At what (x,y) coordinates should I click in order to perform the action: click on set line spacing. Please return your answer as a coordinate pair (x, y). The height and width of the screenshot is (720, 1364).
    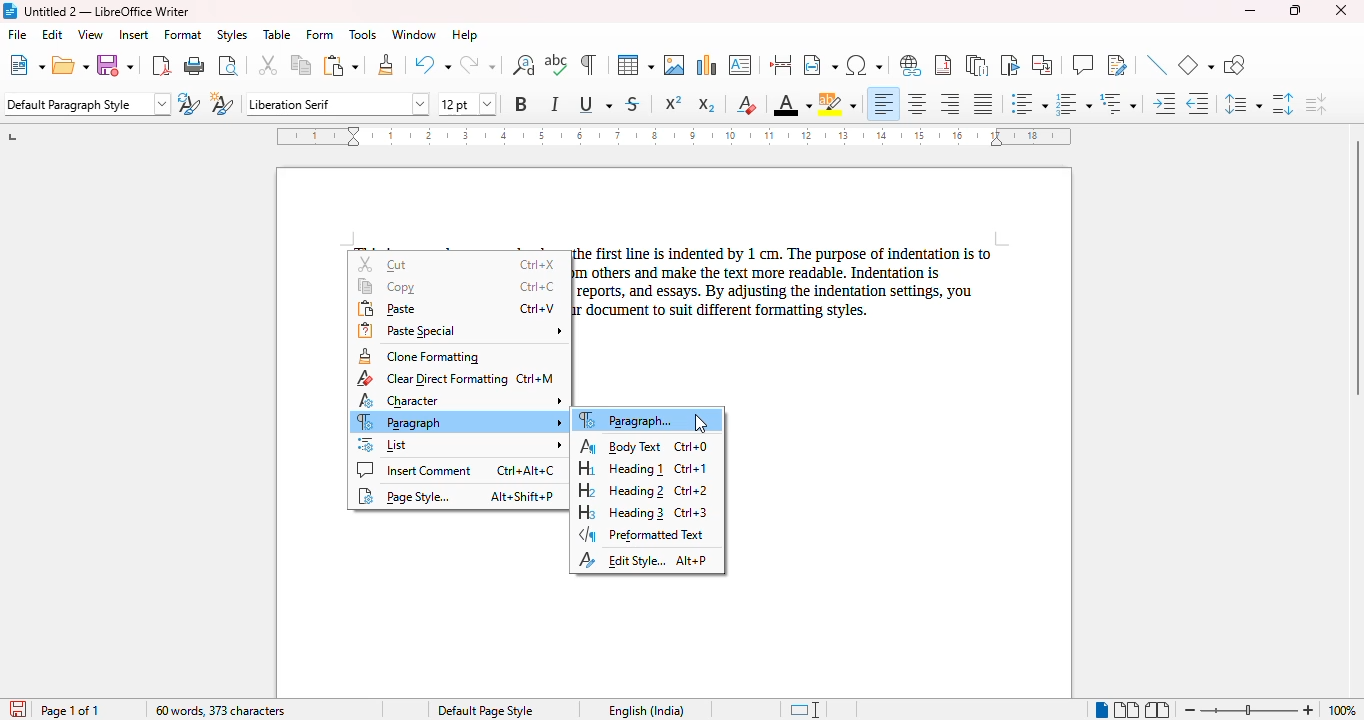
    Looking at the image, I should click on (1243, 104).